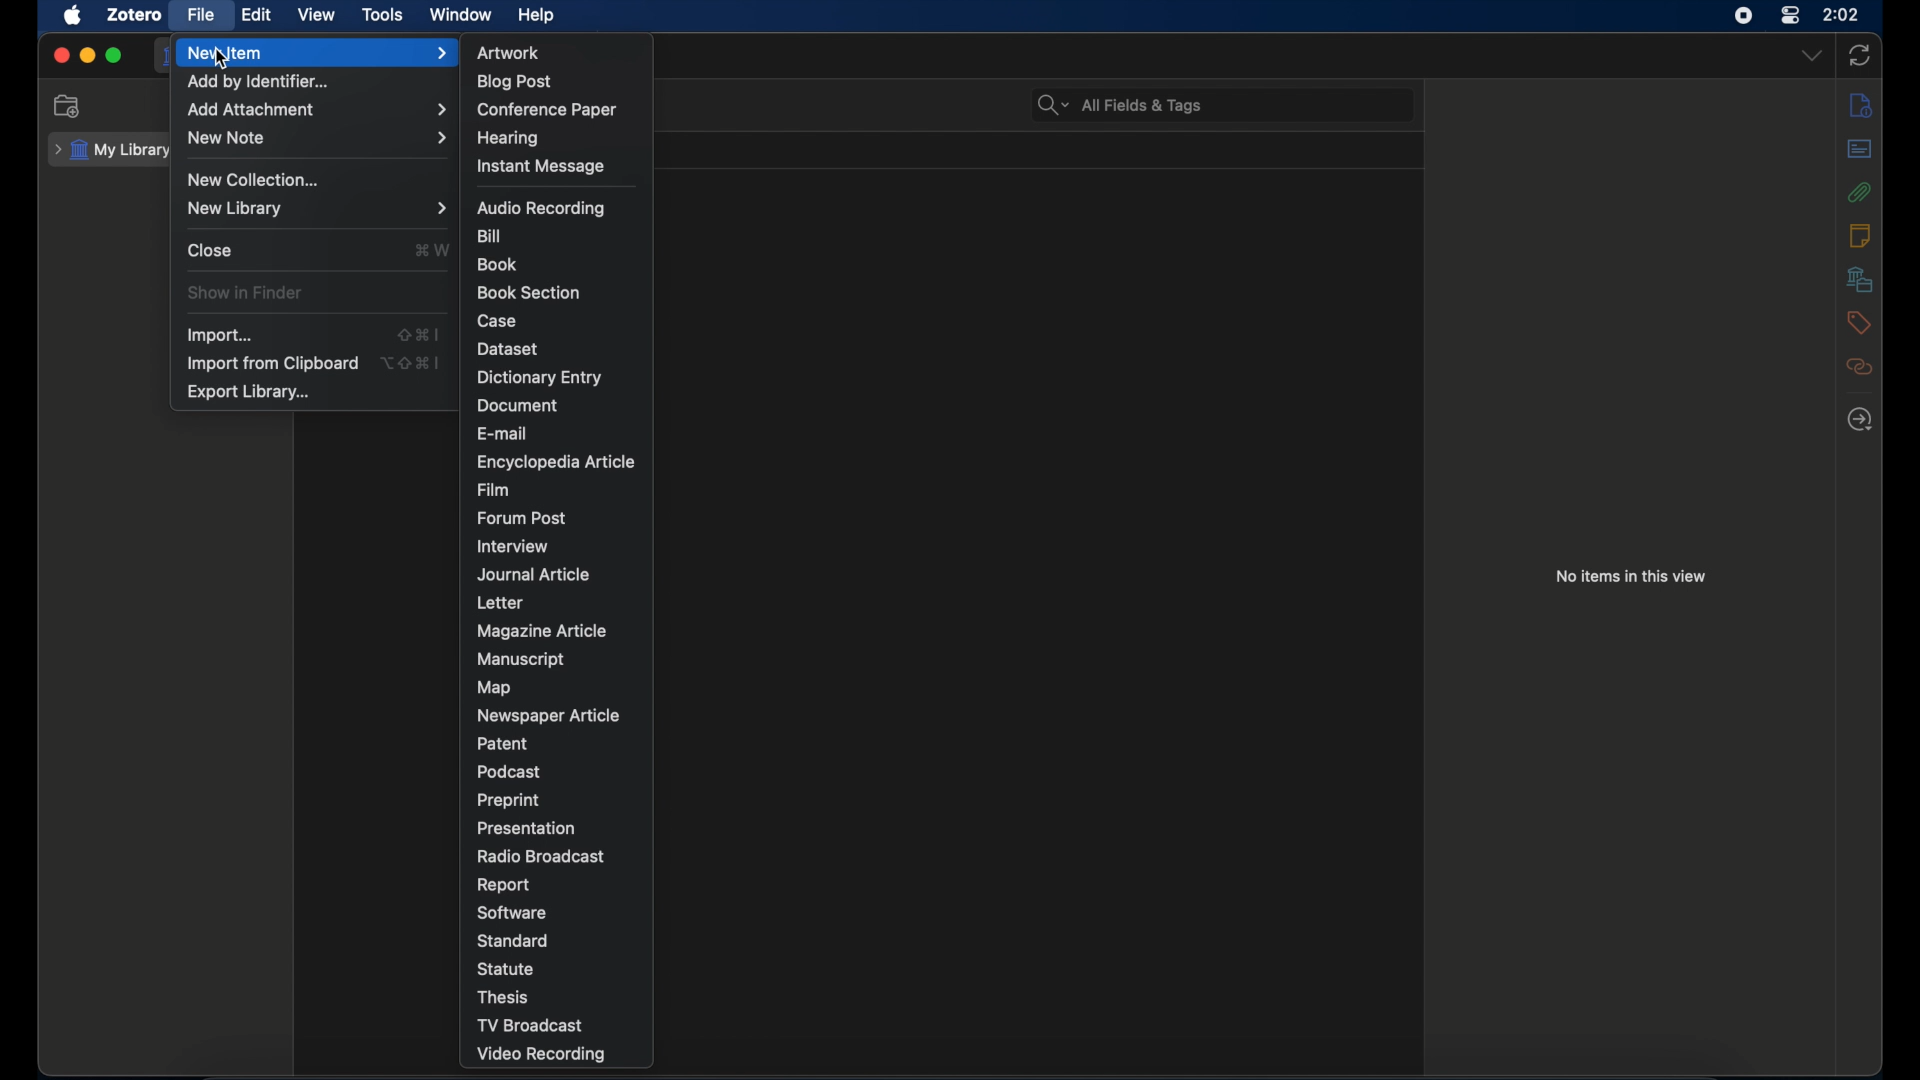 The image size is (1920, 1080). I want to click on map, so click(494, 688).